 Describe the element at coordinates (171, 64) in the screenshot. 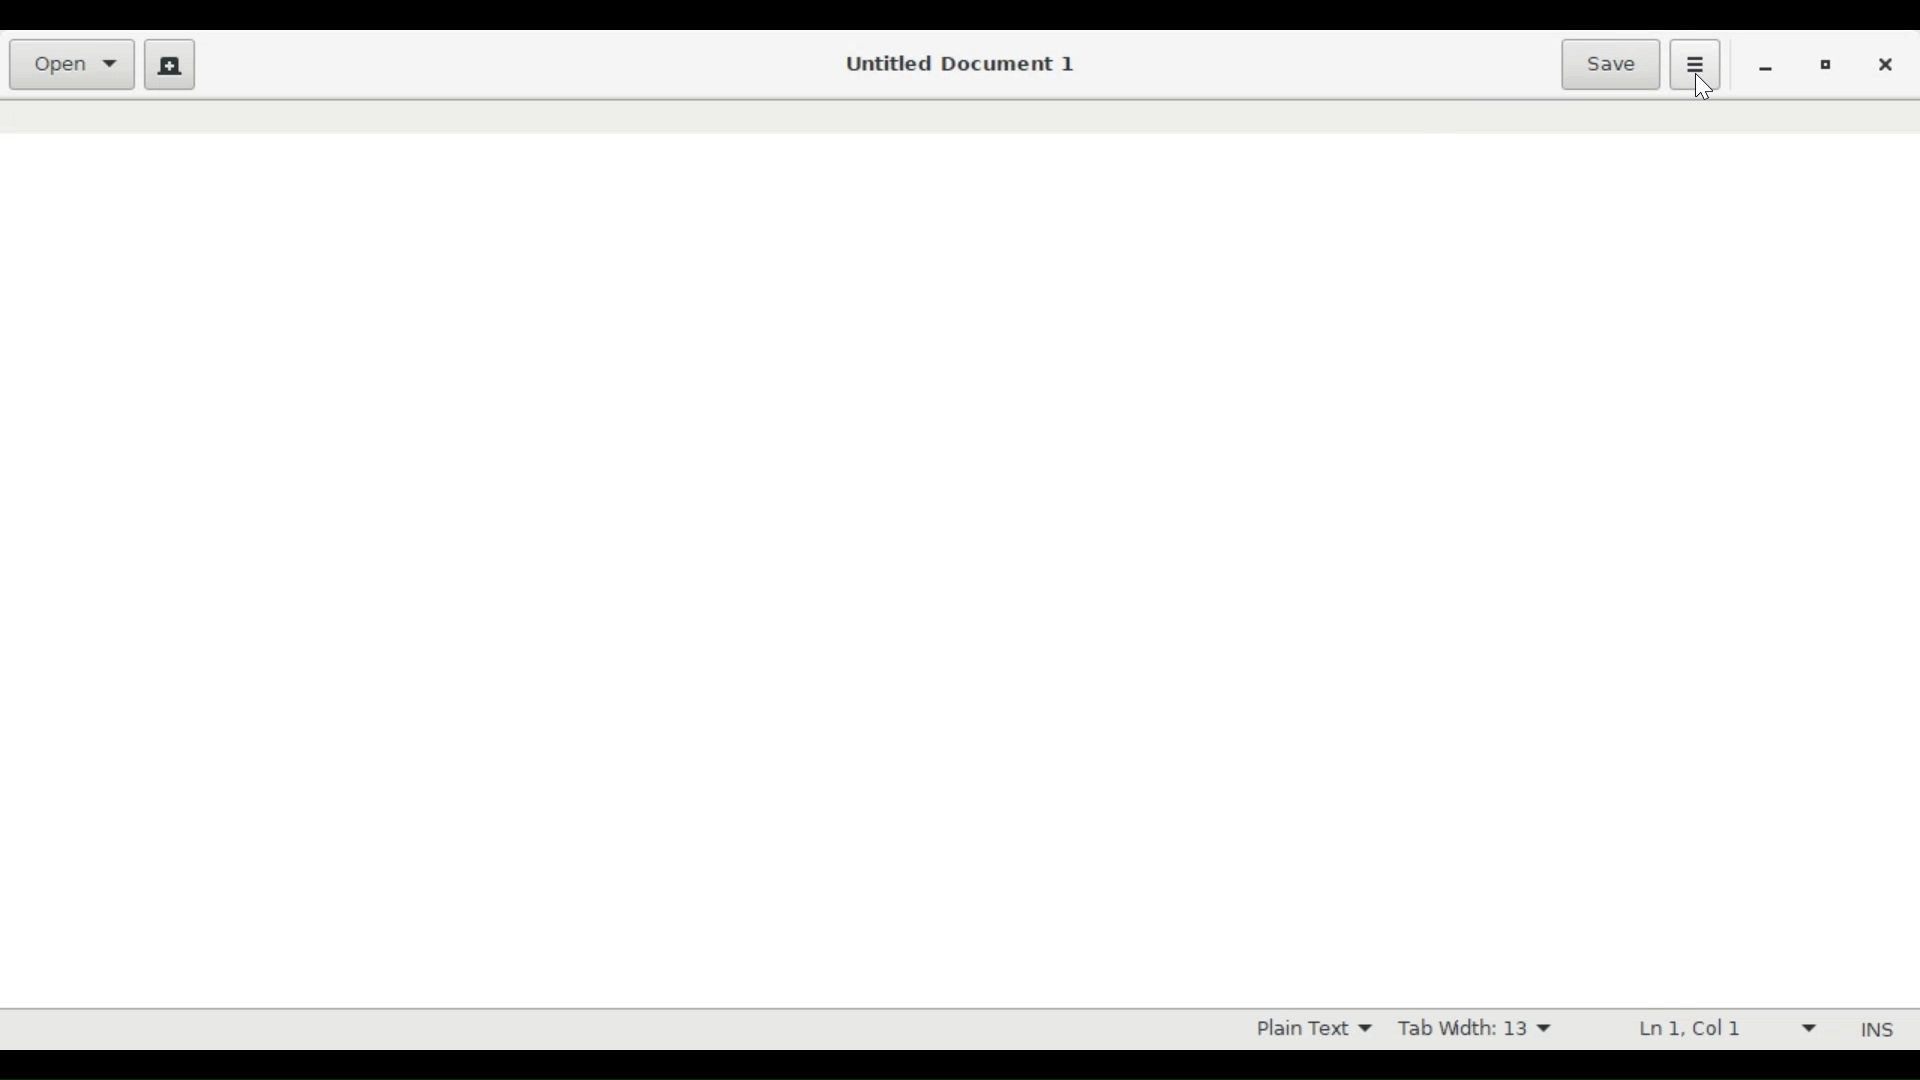

I see `Create new document` at that location.